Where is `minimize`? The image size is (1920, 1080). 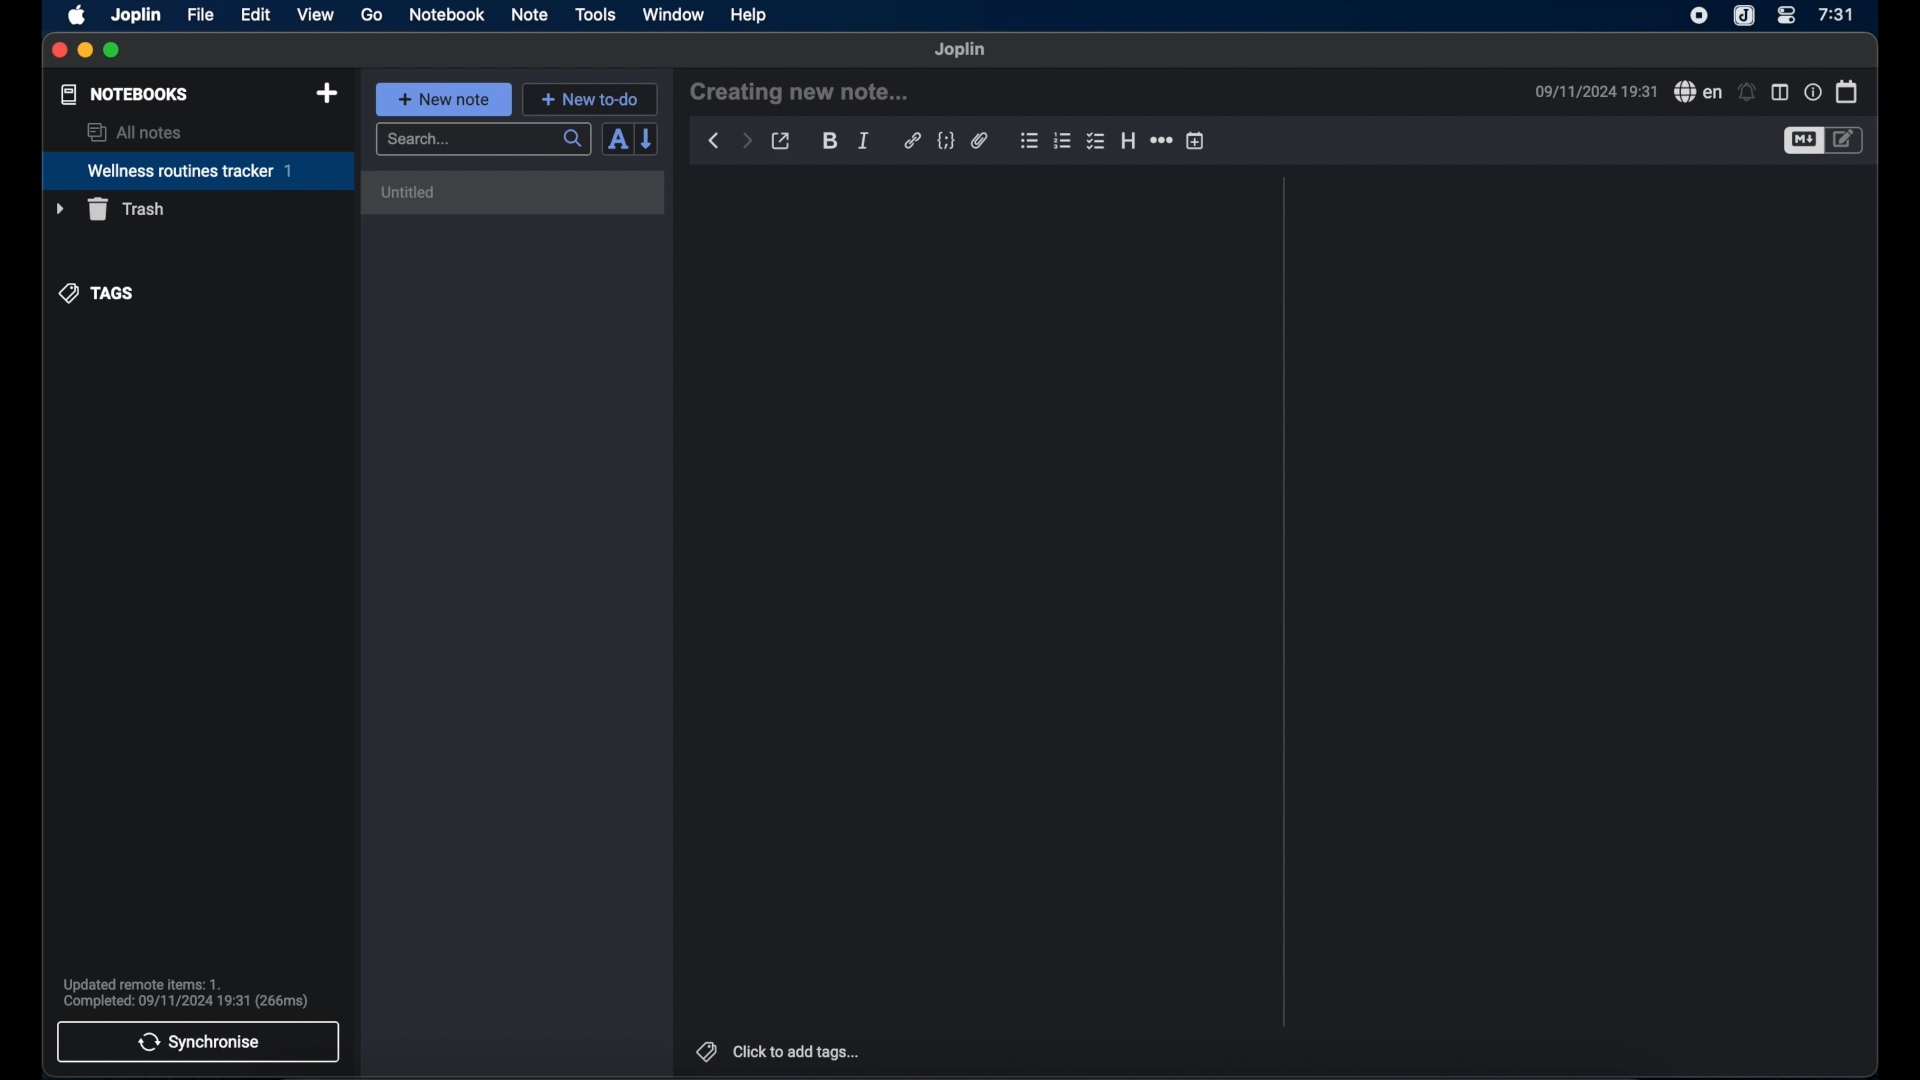
minimize is located at coordinates (86, 51).